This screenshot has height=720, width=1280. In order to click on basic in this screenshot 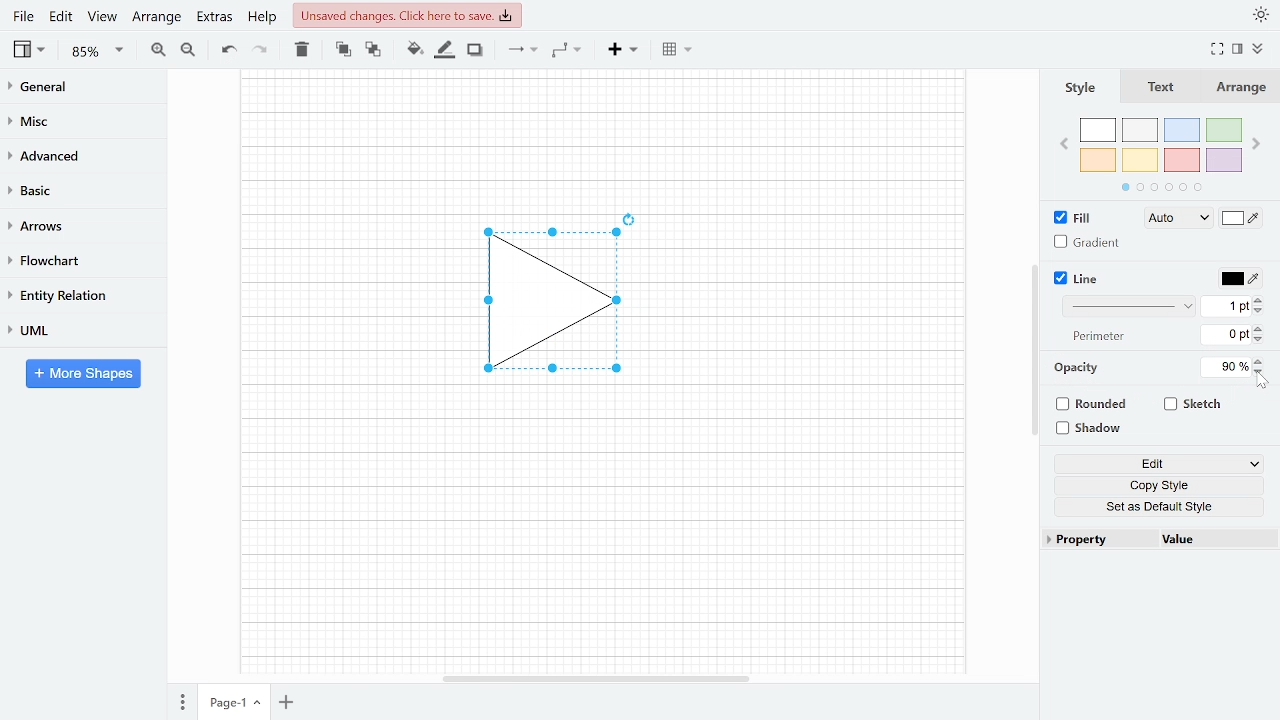, I will do `click(76, 189)`.